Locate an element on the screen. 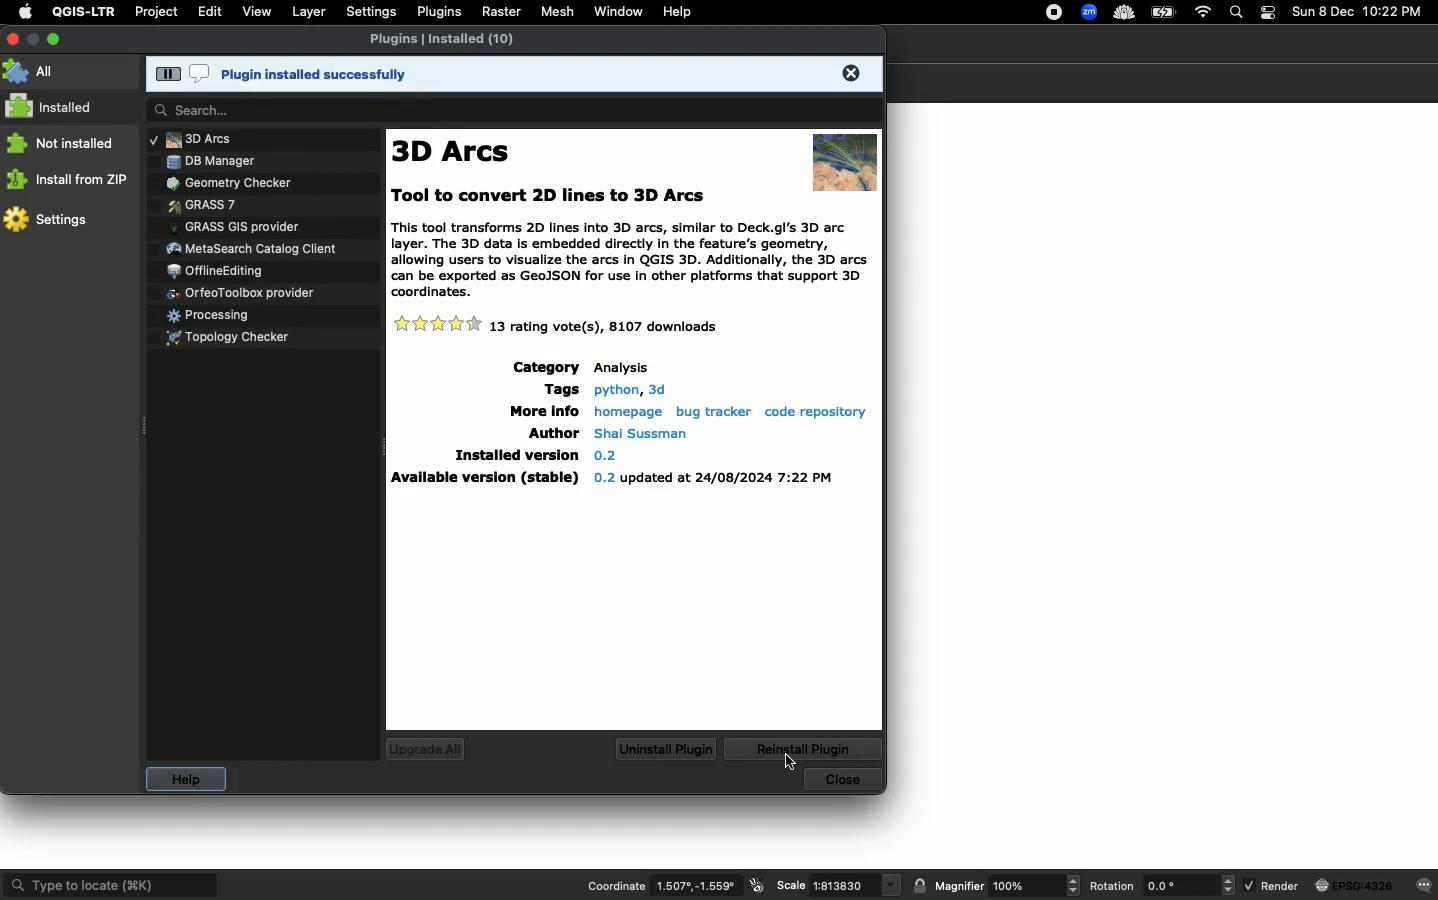 The height and width of the screenshot is (900, 1438). Uninstall plugin is located at coordinates (665, 750).